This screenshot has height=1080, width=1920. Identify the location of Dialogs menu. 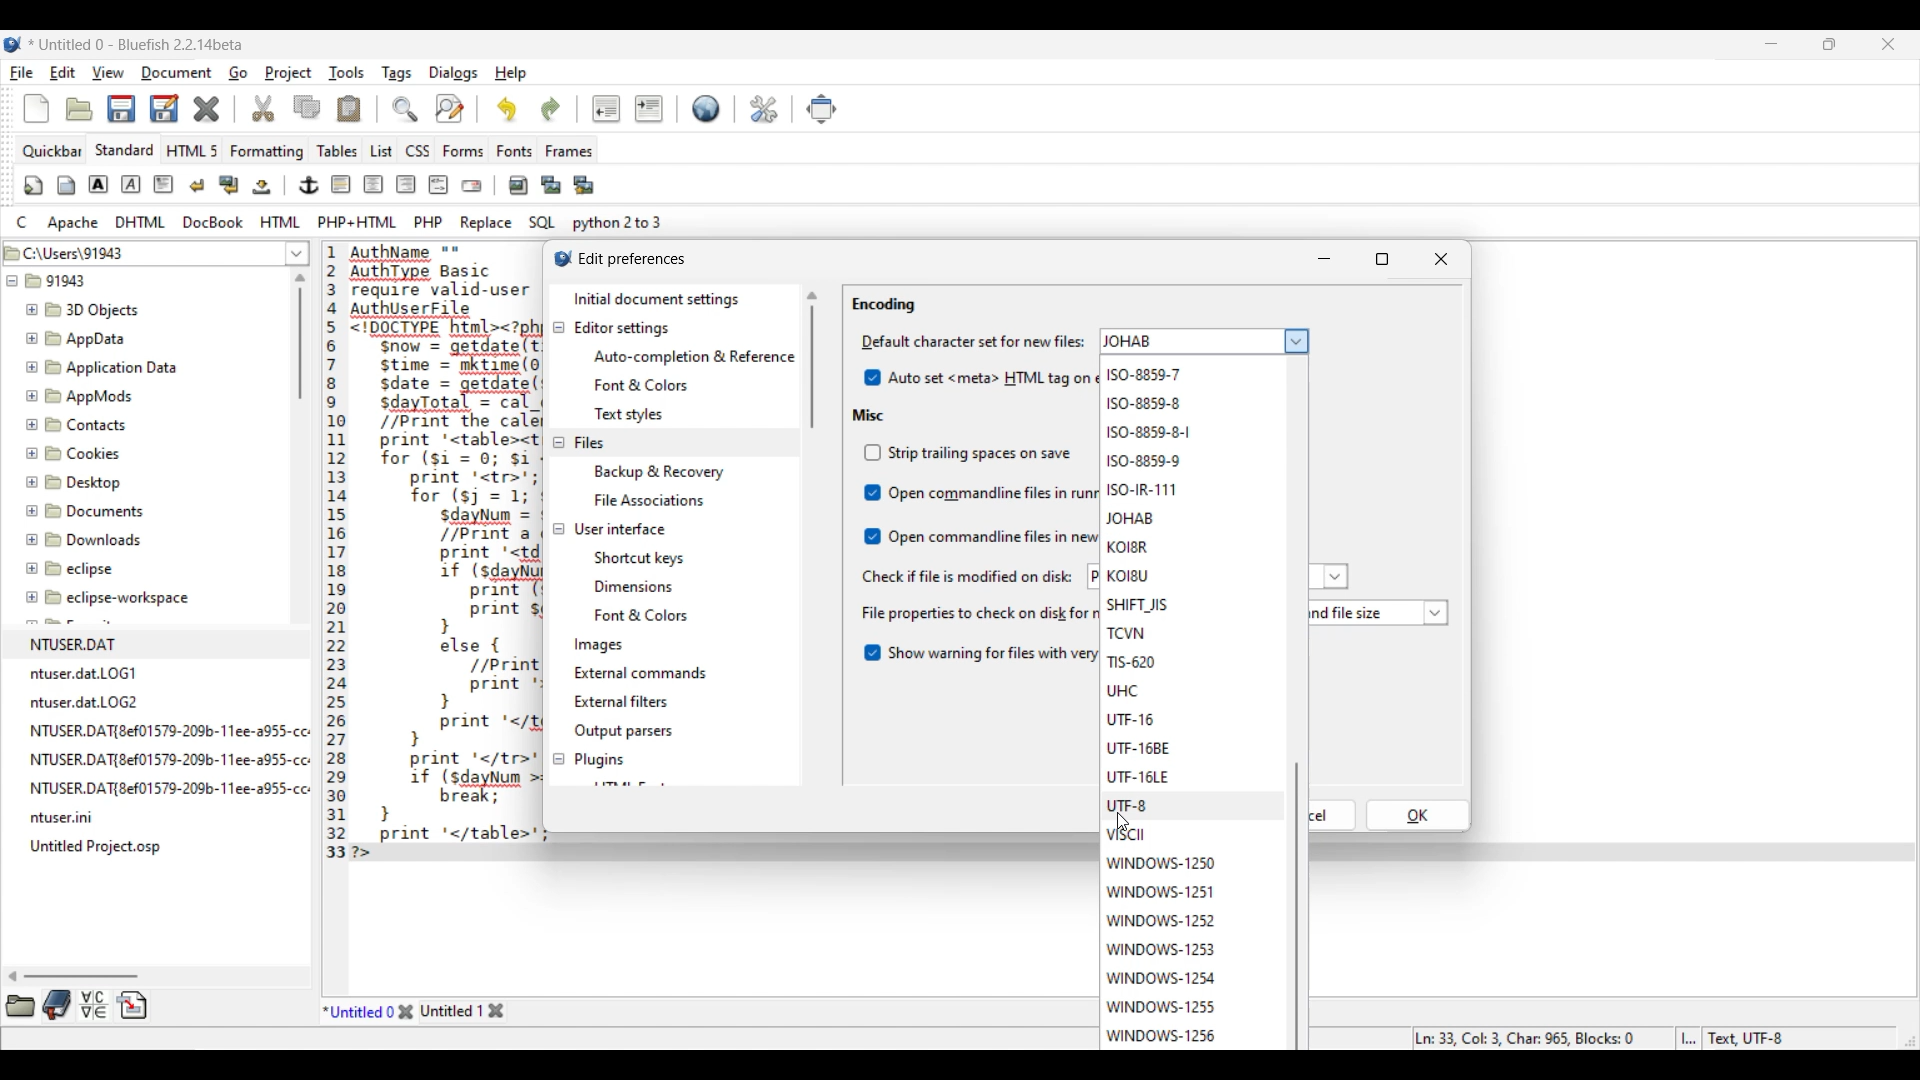
(454, 74).